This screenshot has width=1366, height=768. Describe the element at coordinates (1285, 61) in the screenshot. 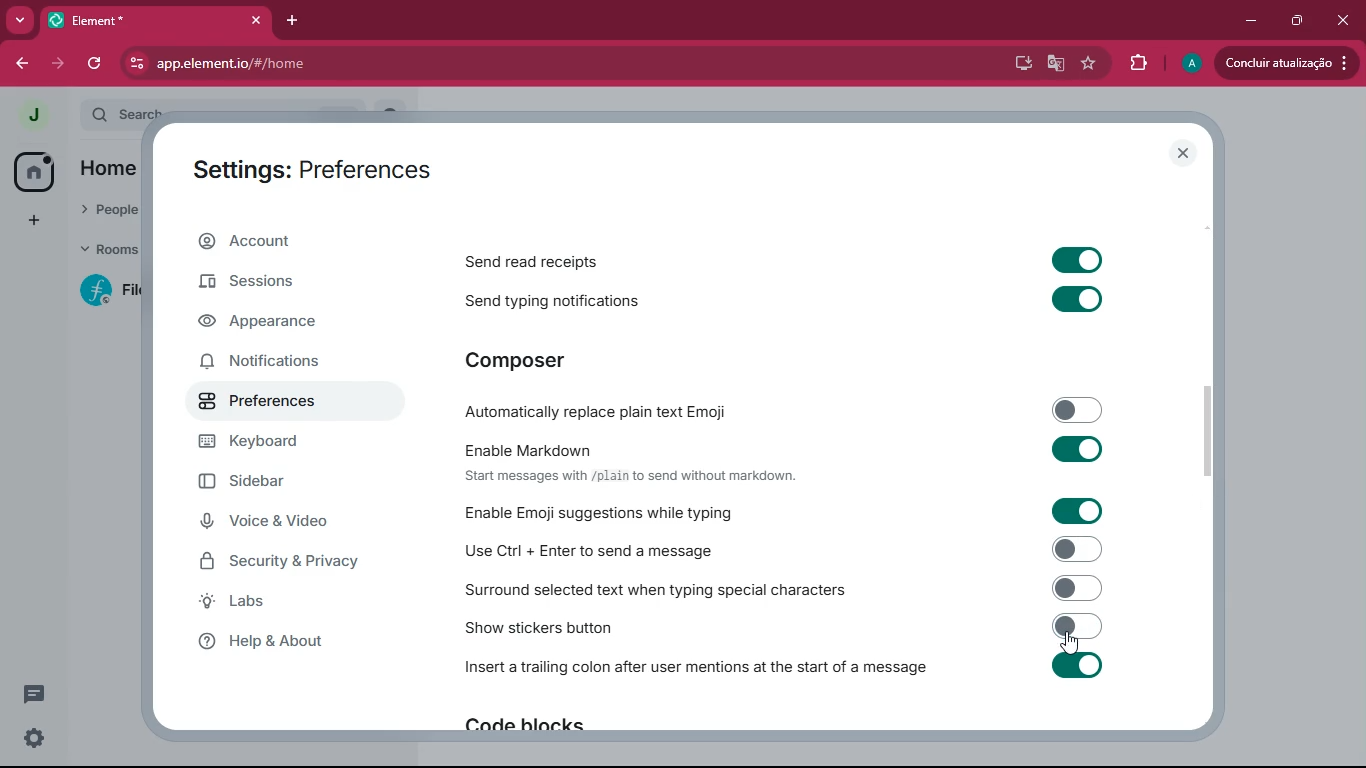

I see `conduir atualizacao` at that location.